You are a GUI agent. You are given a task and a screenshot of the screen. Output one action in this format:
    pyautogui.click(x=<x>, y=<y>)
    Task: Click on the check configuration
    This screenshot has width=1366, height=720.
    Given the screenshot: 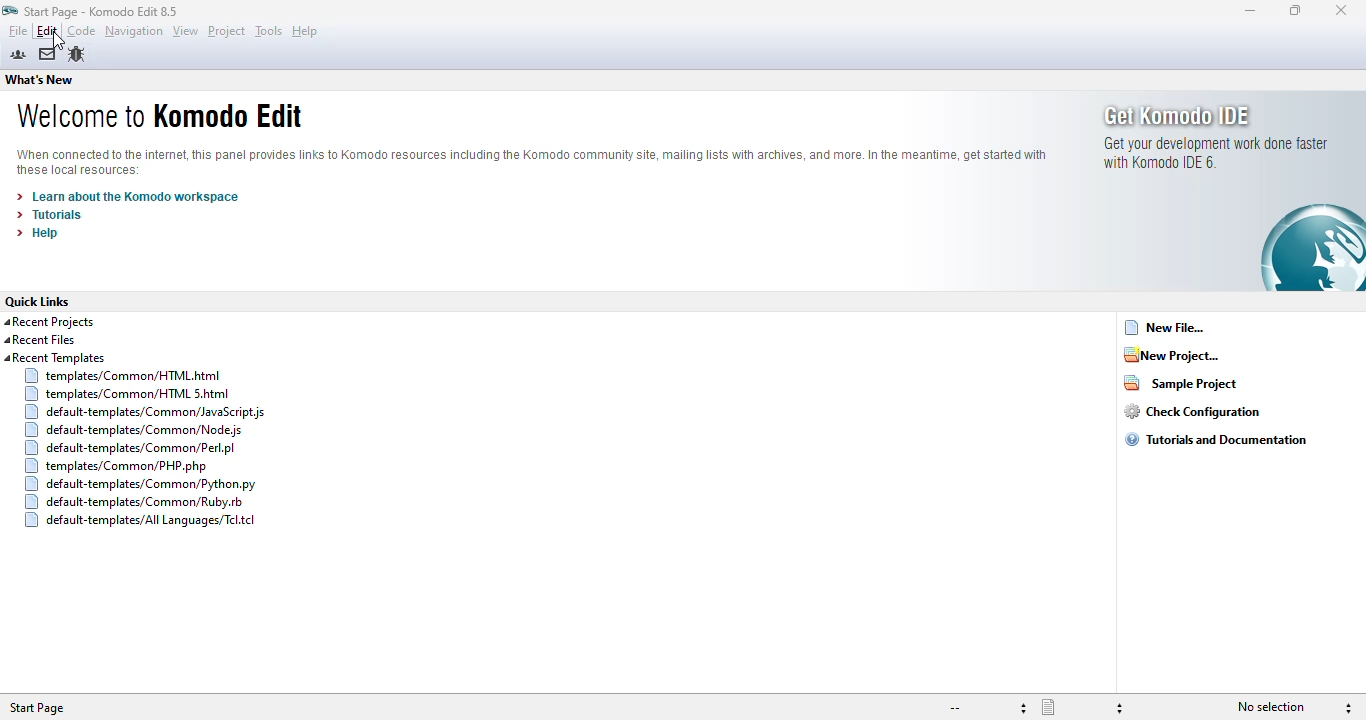 What is the action you would take?
    pyautogui.click(x=1192, y=411)
    